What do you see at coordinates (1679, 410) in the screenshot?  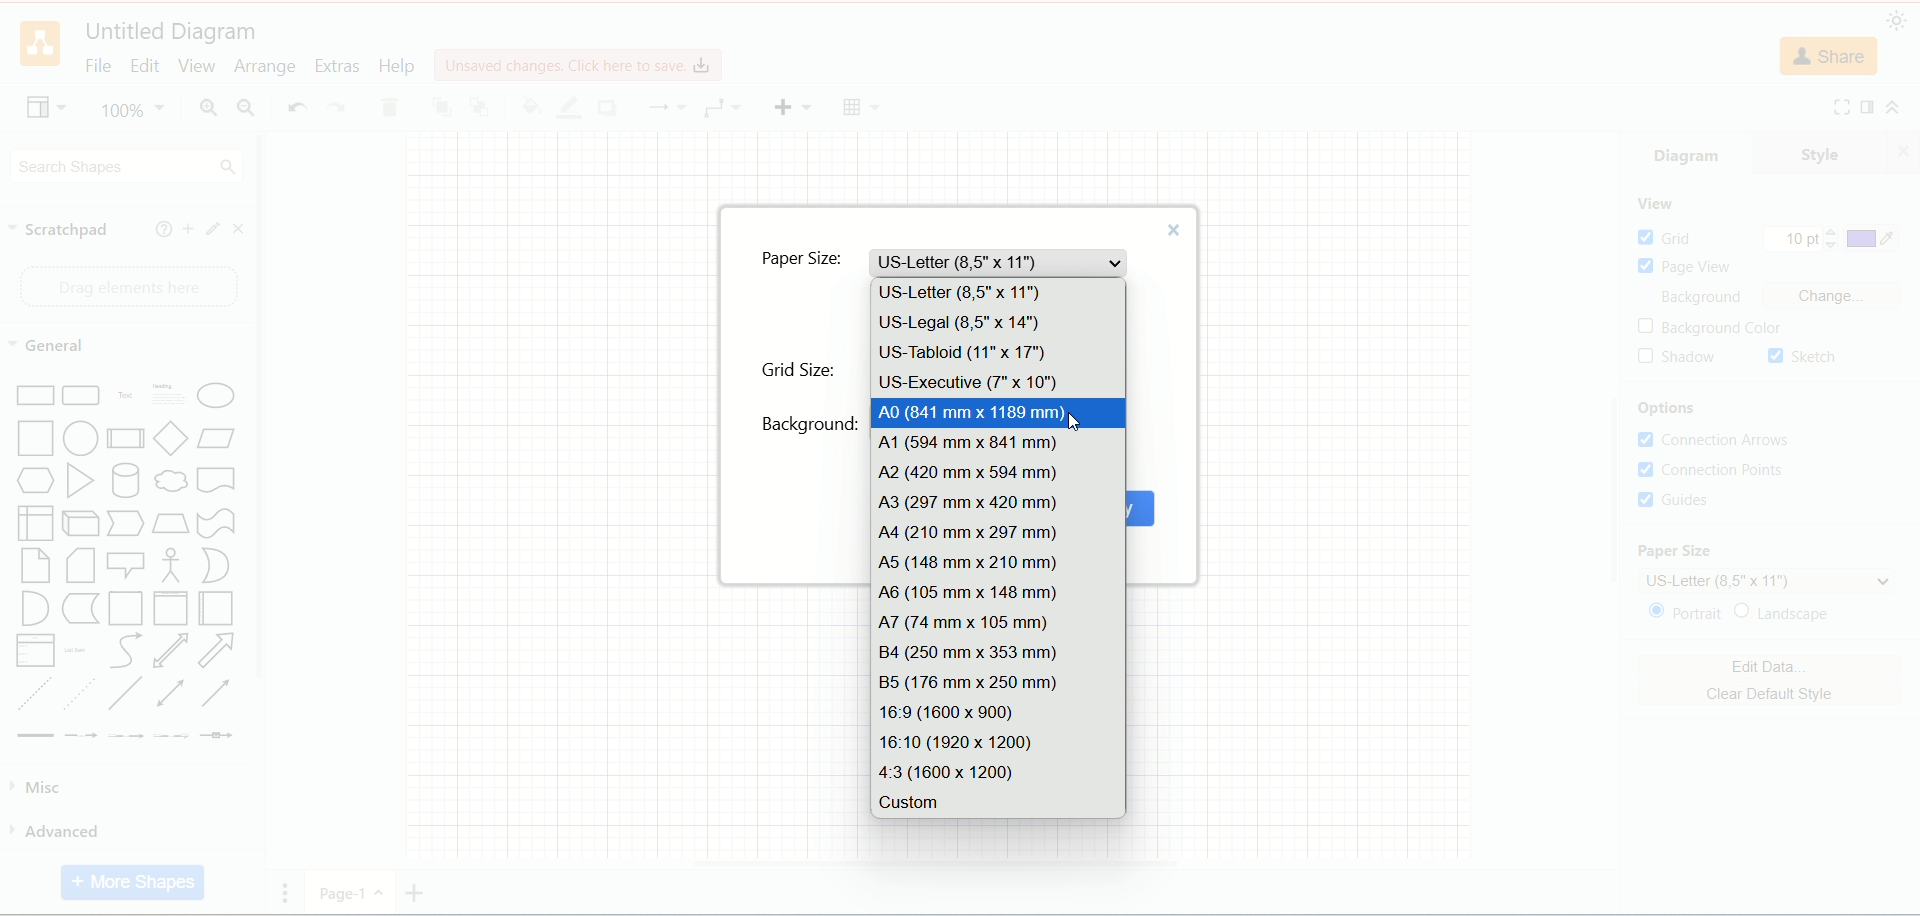 I see `options` at bounding box center [1679, 410].